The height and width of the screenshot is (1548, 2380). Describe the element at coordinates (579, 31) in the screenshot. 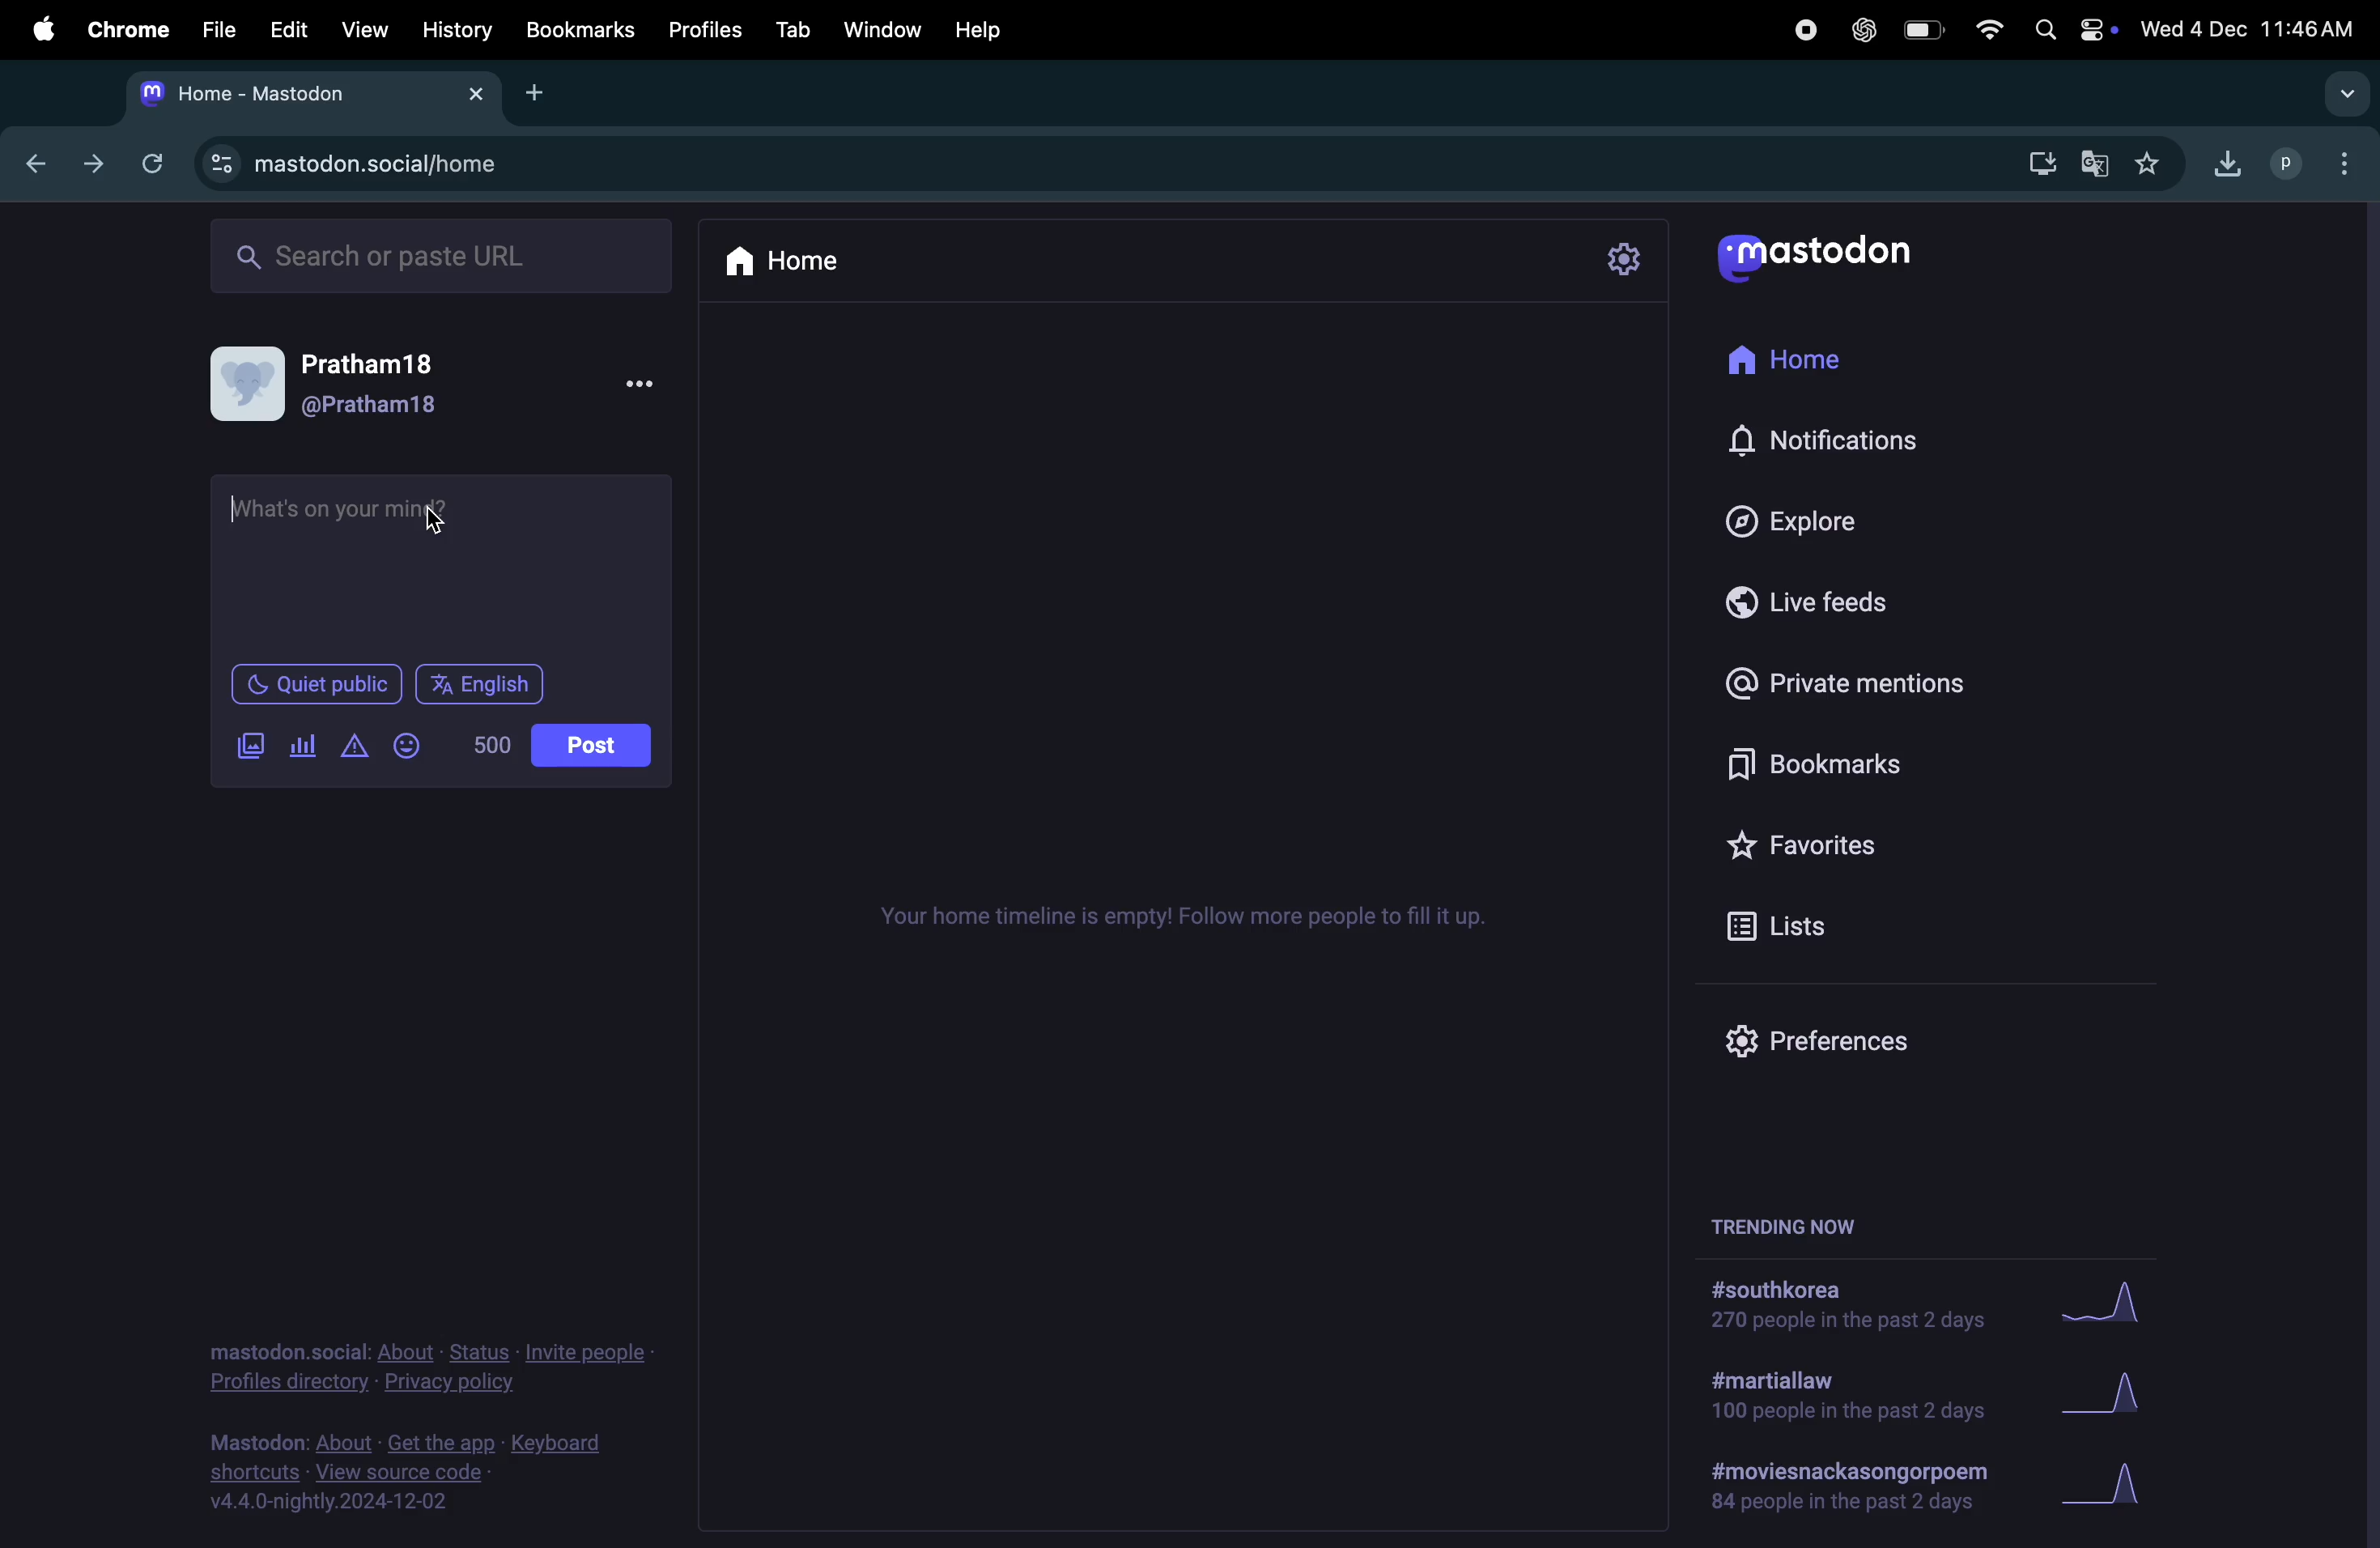

I see `Bookmark` at that location.